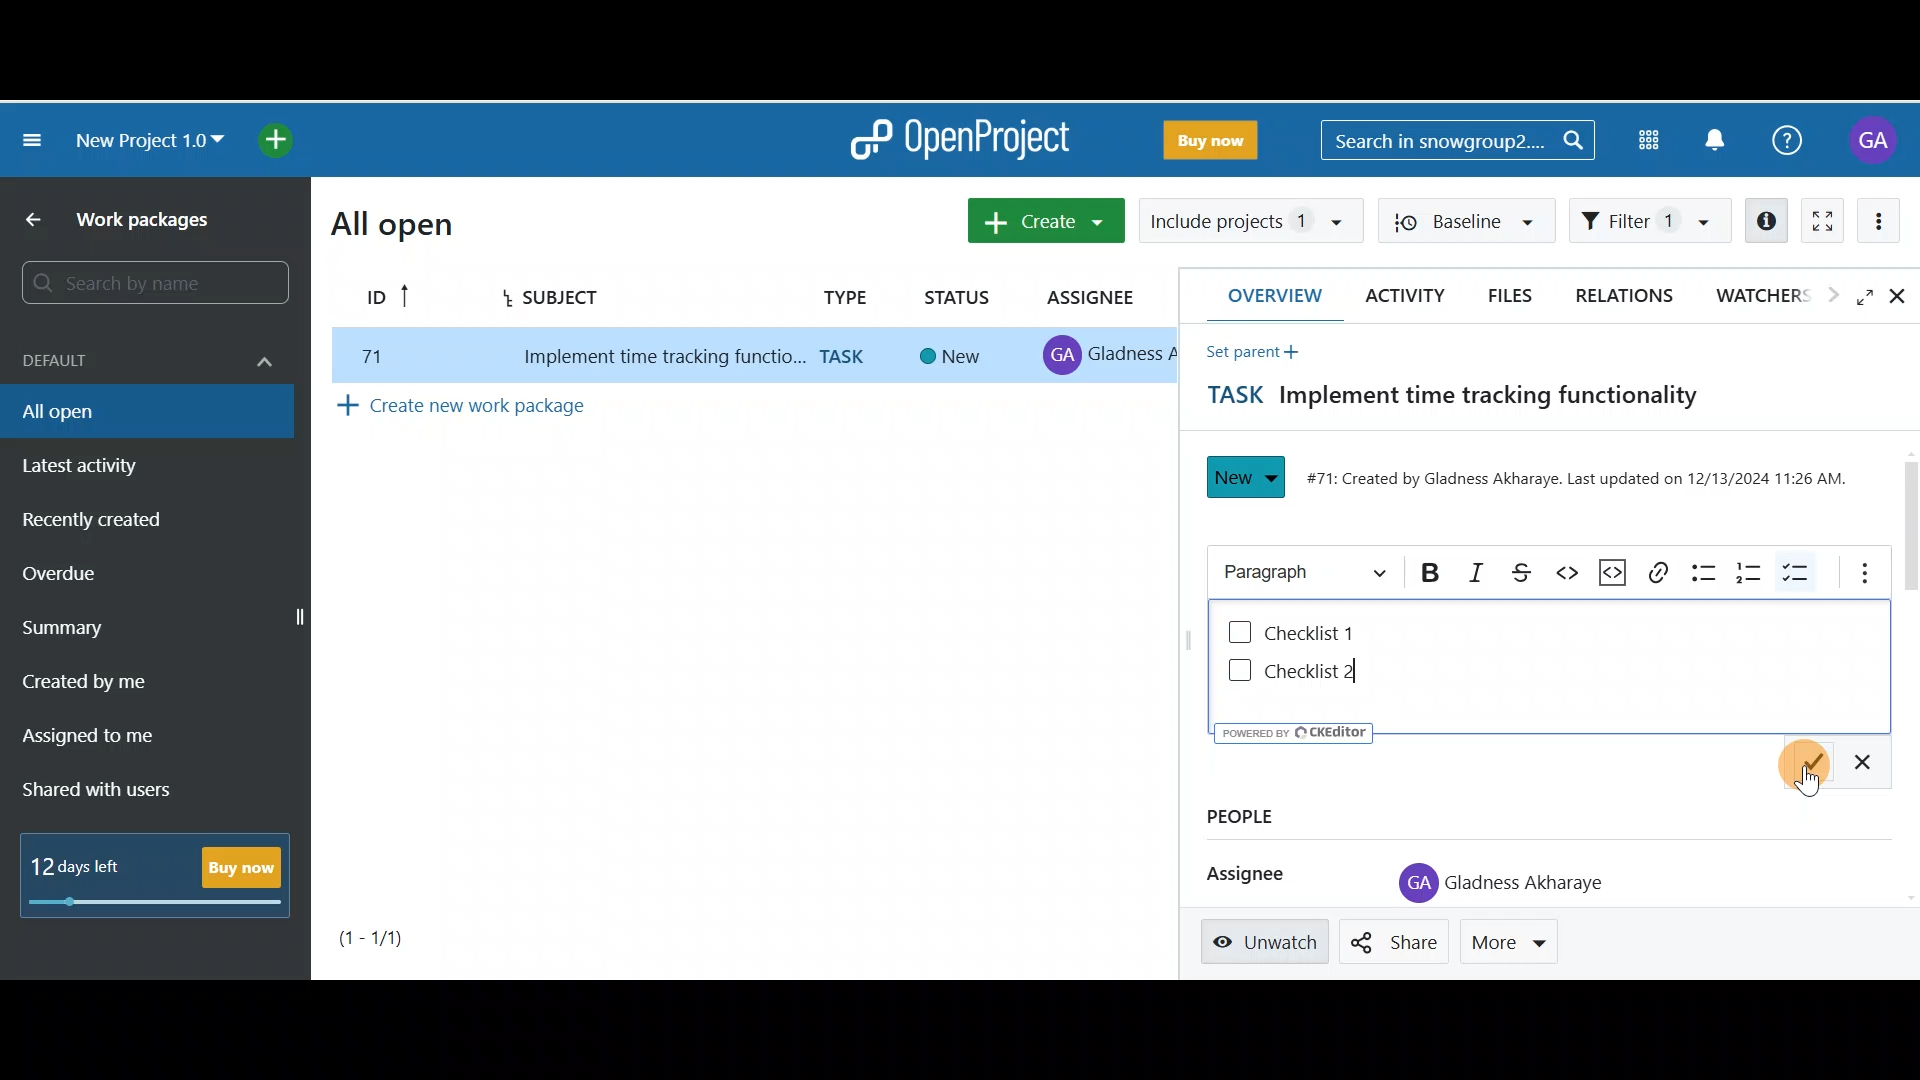 Image resolution: width=1920 pixels, height=1080 pixels. What do you see at coordinates (1096, 298) in the screenshot?
I see `Assignee` at bounding box center [1096, 298].